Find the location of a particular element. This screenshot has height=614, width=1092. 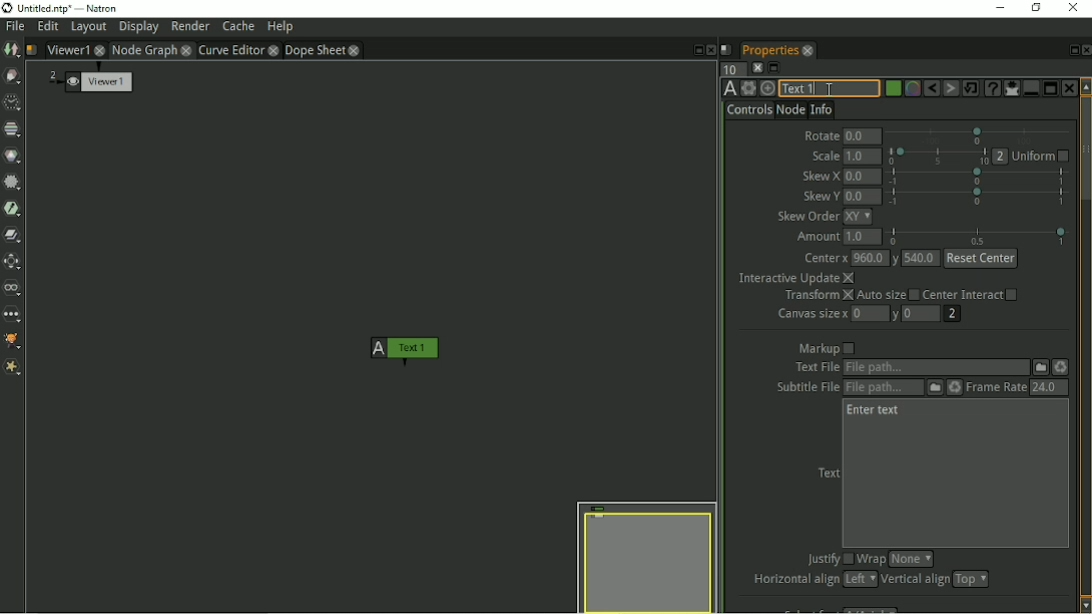

Render is located at coordinates (190, 27).